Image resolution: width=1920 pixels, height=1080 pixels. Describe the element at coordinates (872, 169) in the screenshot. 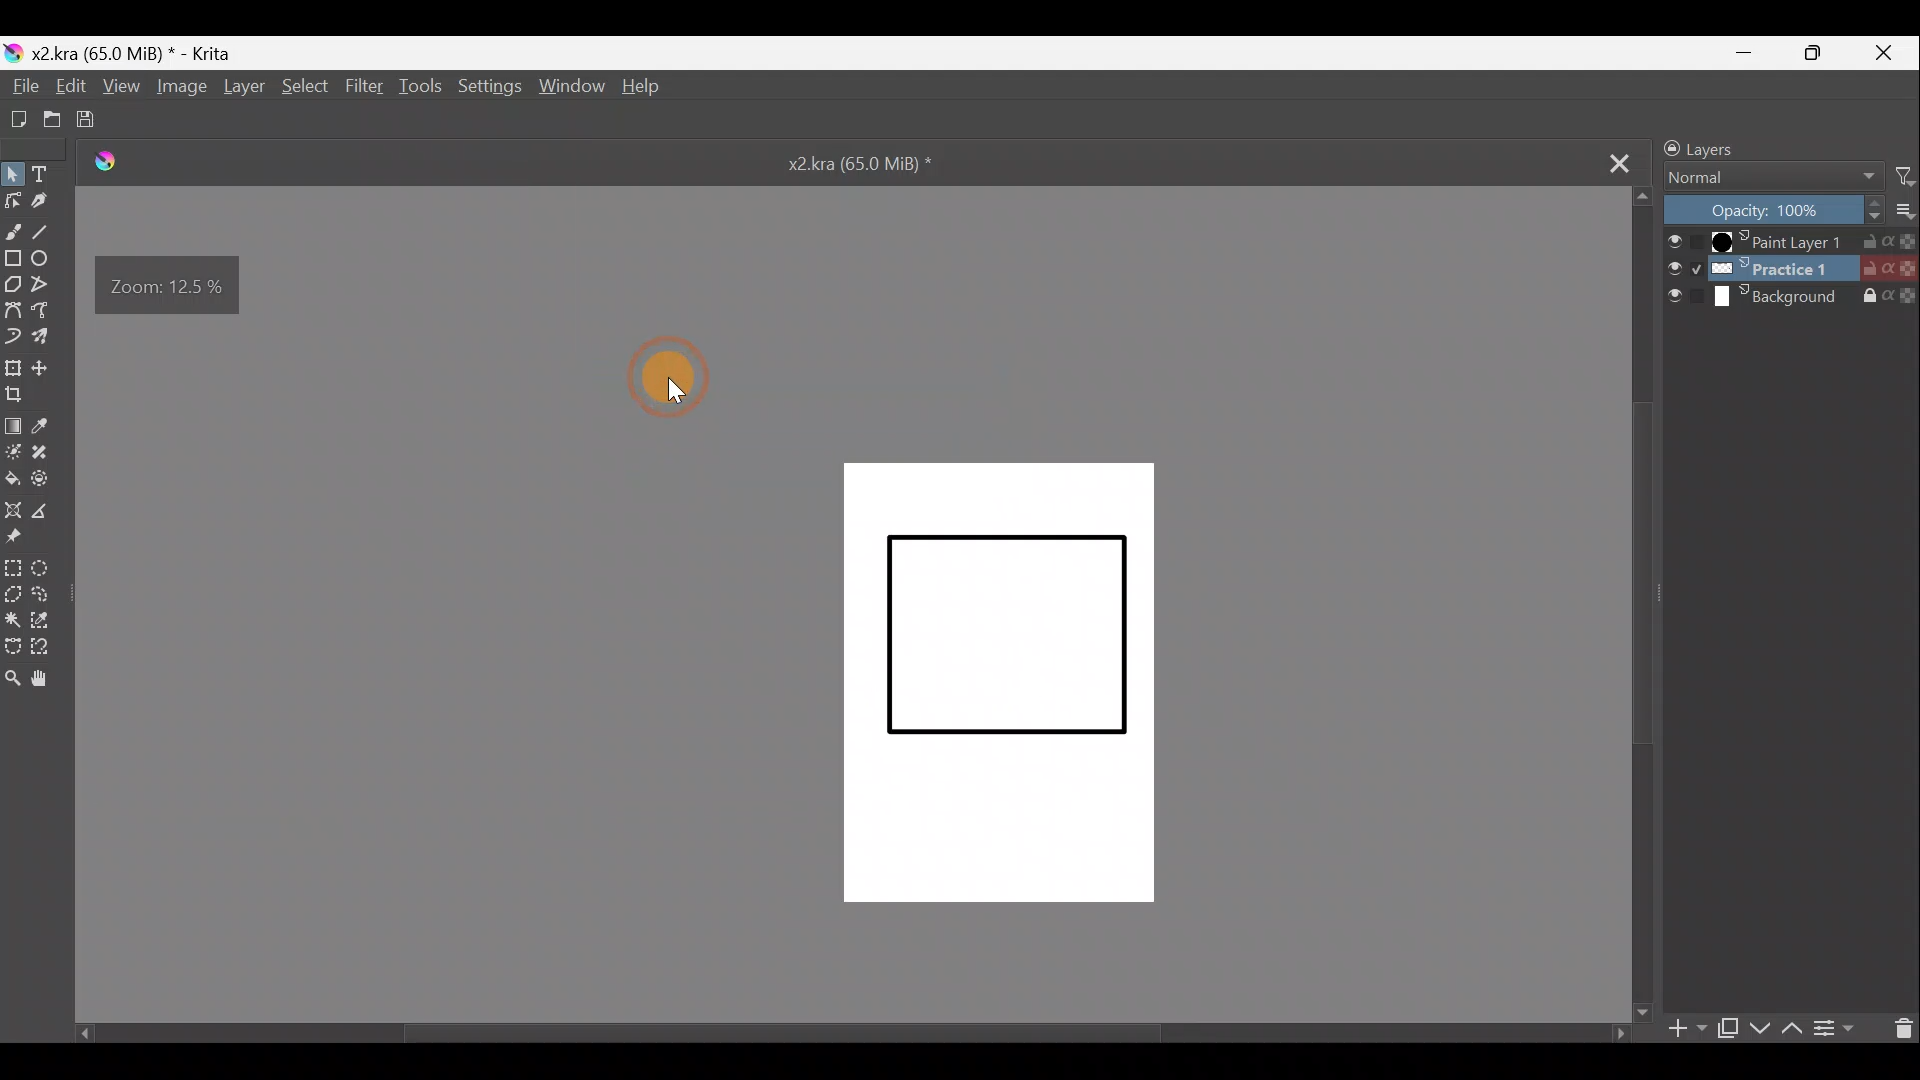

I see `x2.kra (65.0 MiB) *` at that location.